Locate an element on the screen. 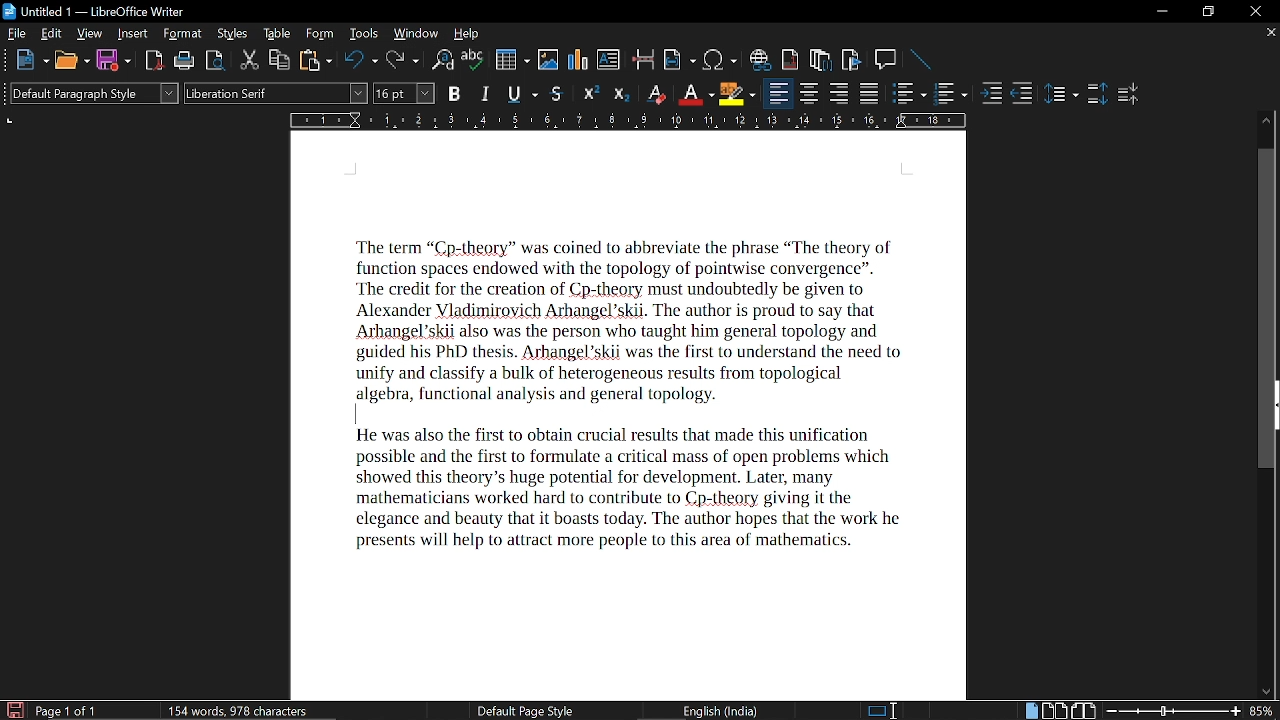 The width and height of the screenshot is (1280, 720). Format is located at coordinates (181, 35).